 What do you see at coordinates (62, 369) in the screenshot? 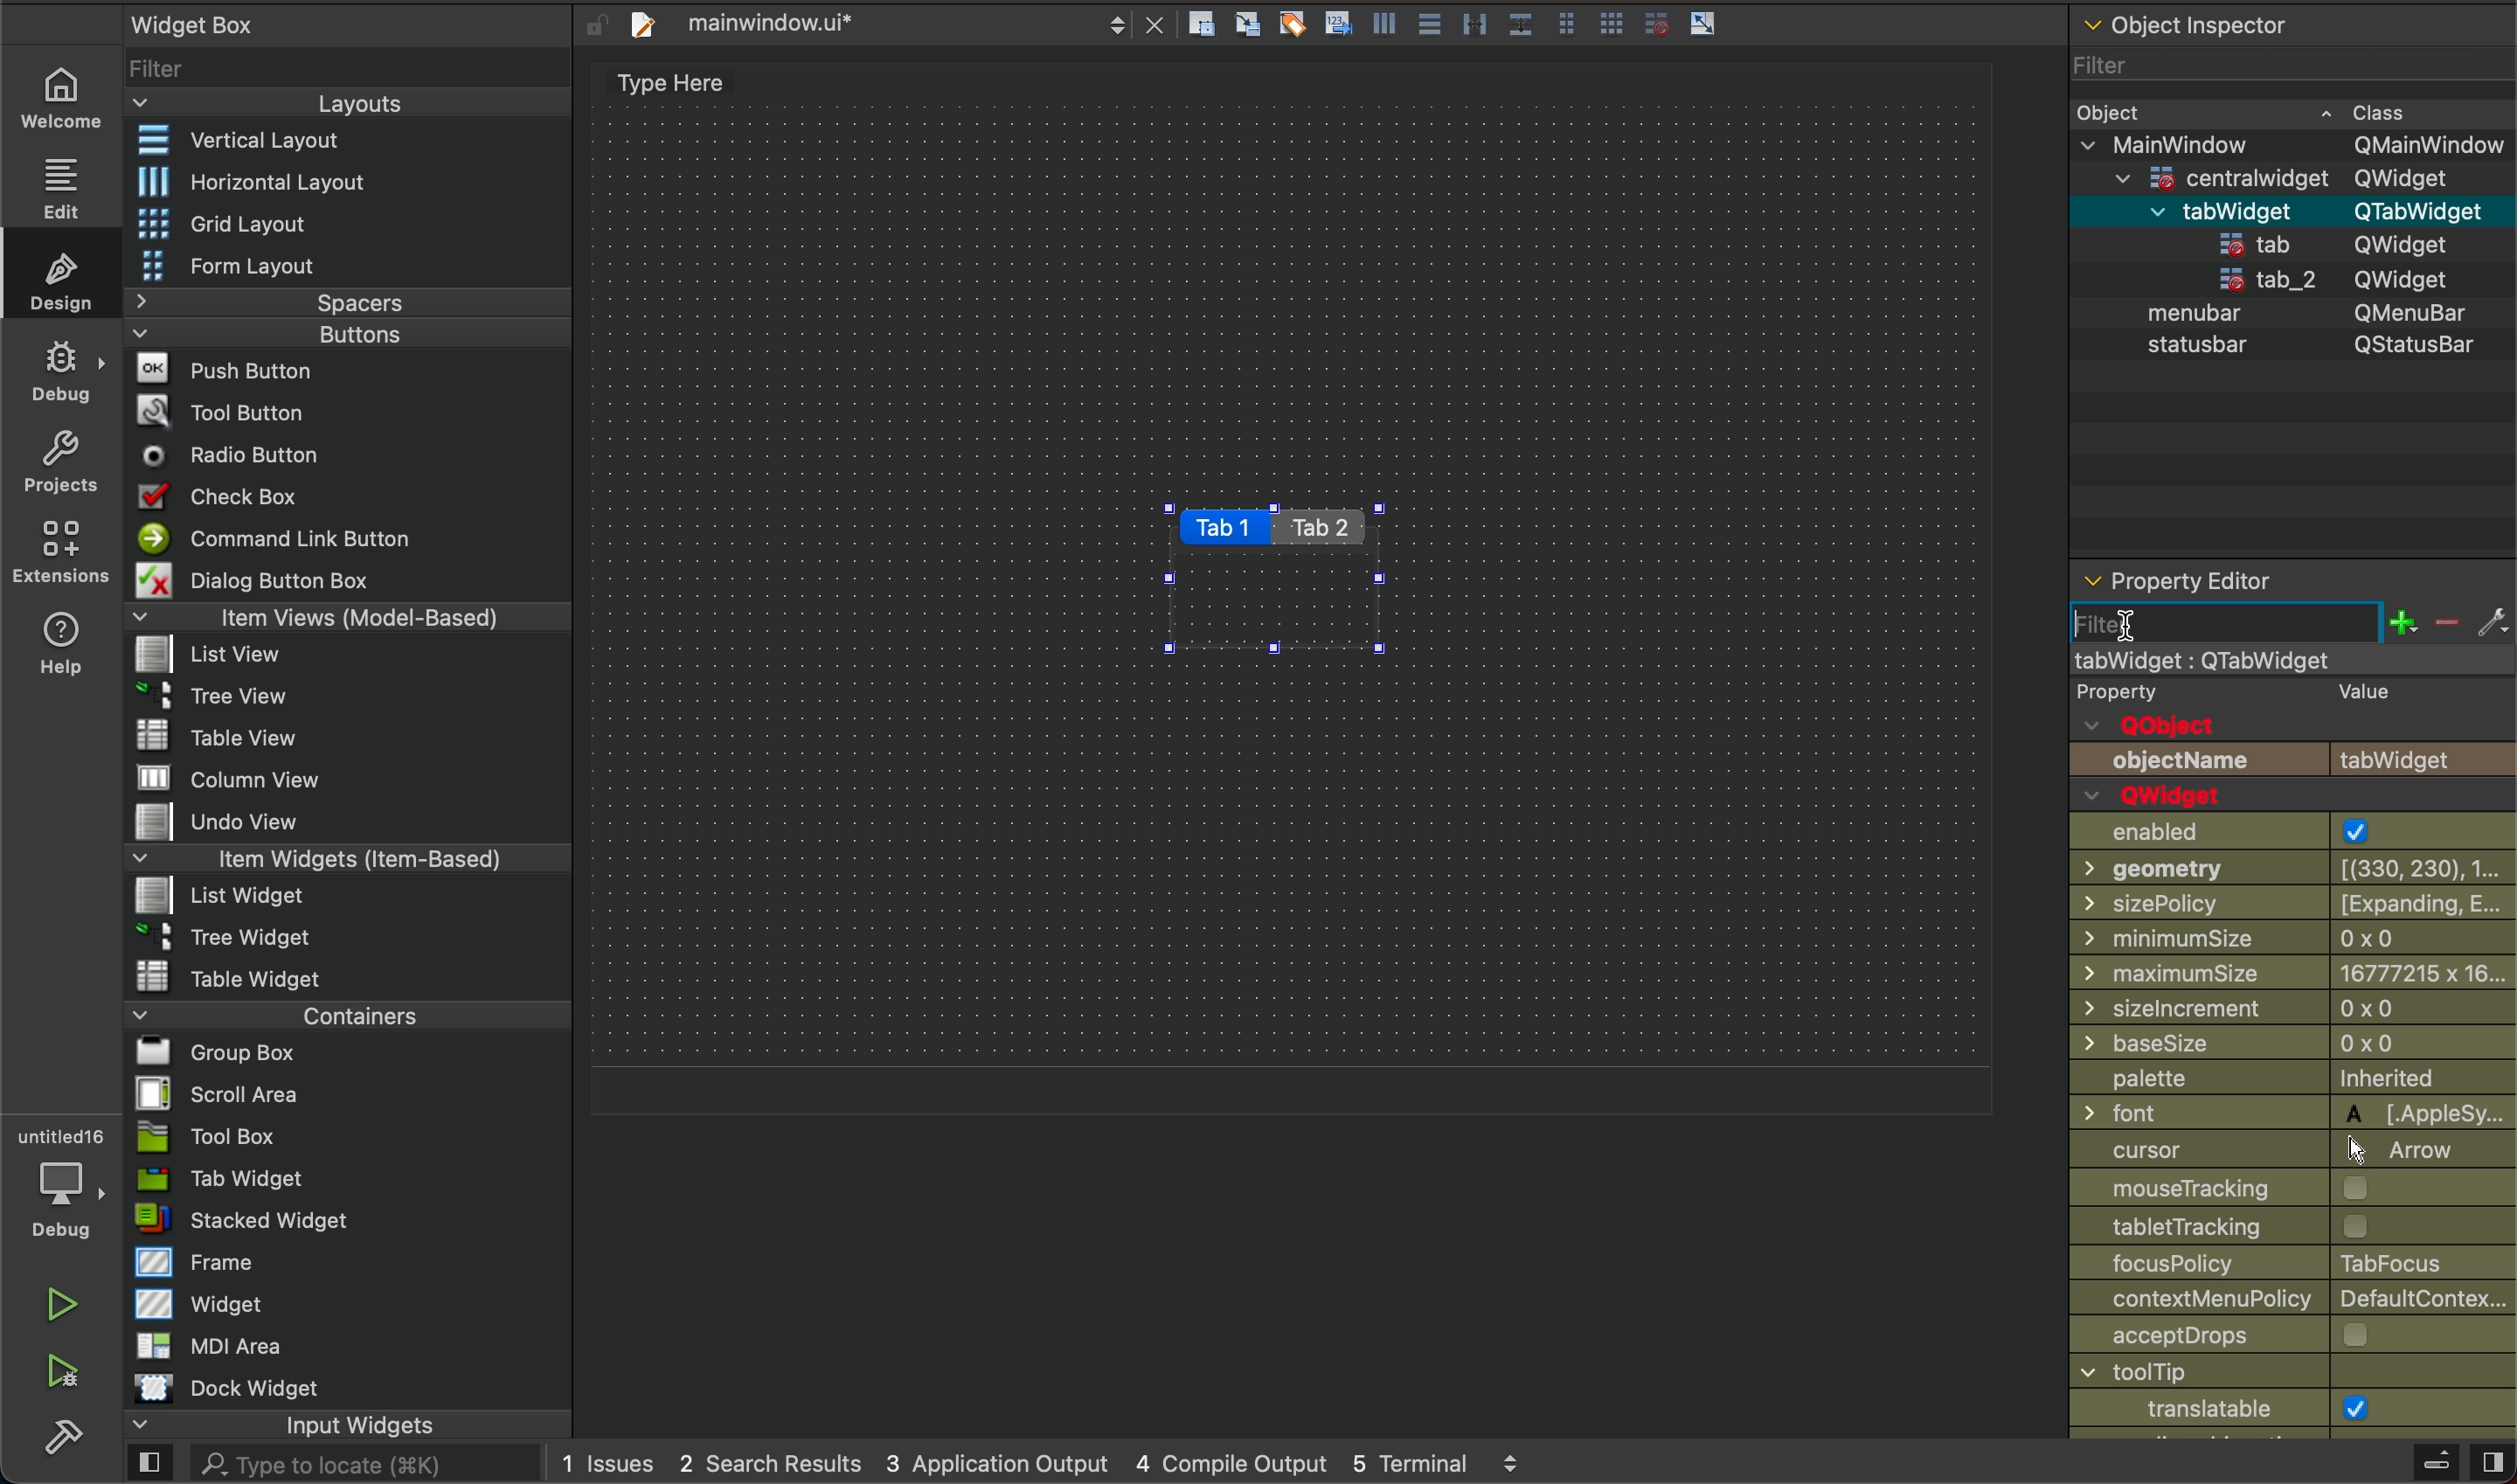
I see `debug` at bounding box center [62, 369].